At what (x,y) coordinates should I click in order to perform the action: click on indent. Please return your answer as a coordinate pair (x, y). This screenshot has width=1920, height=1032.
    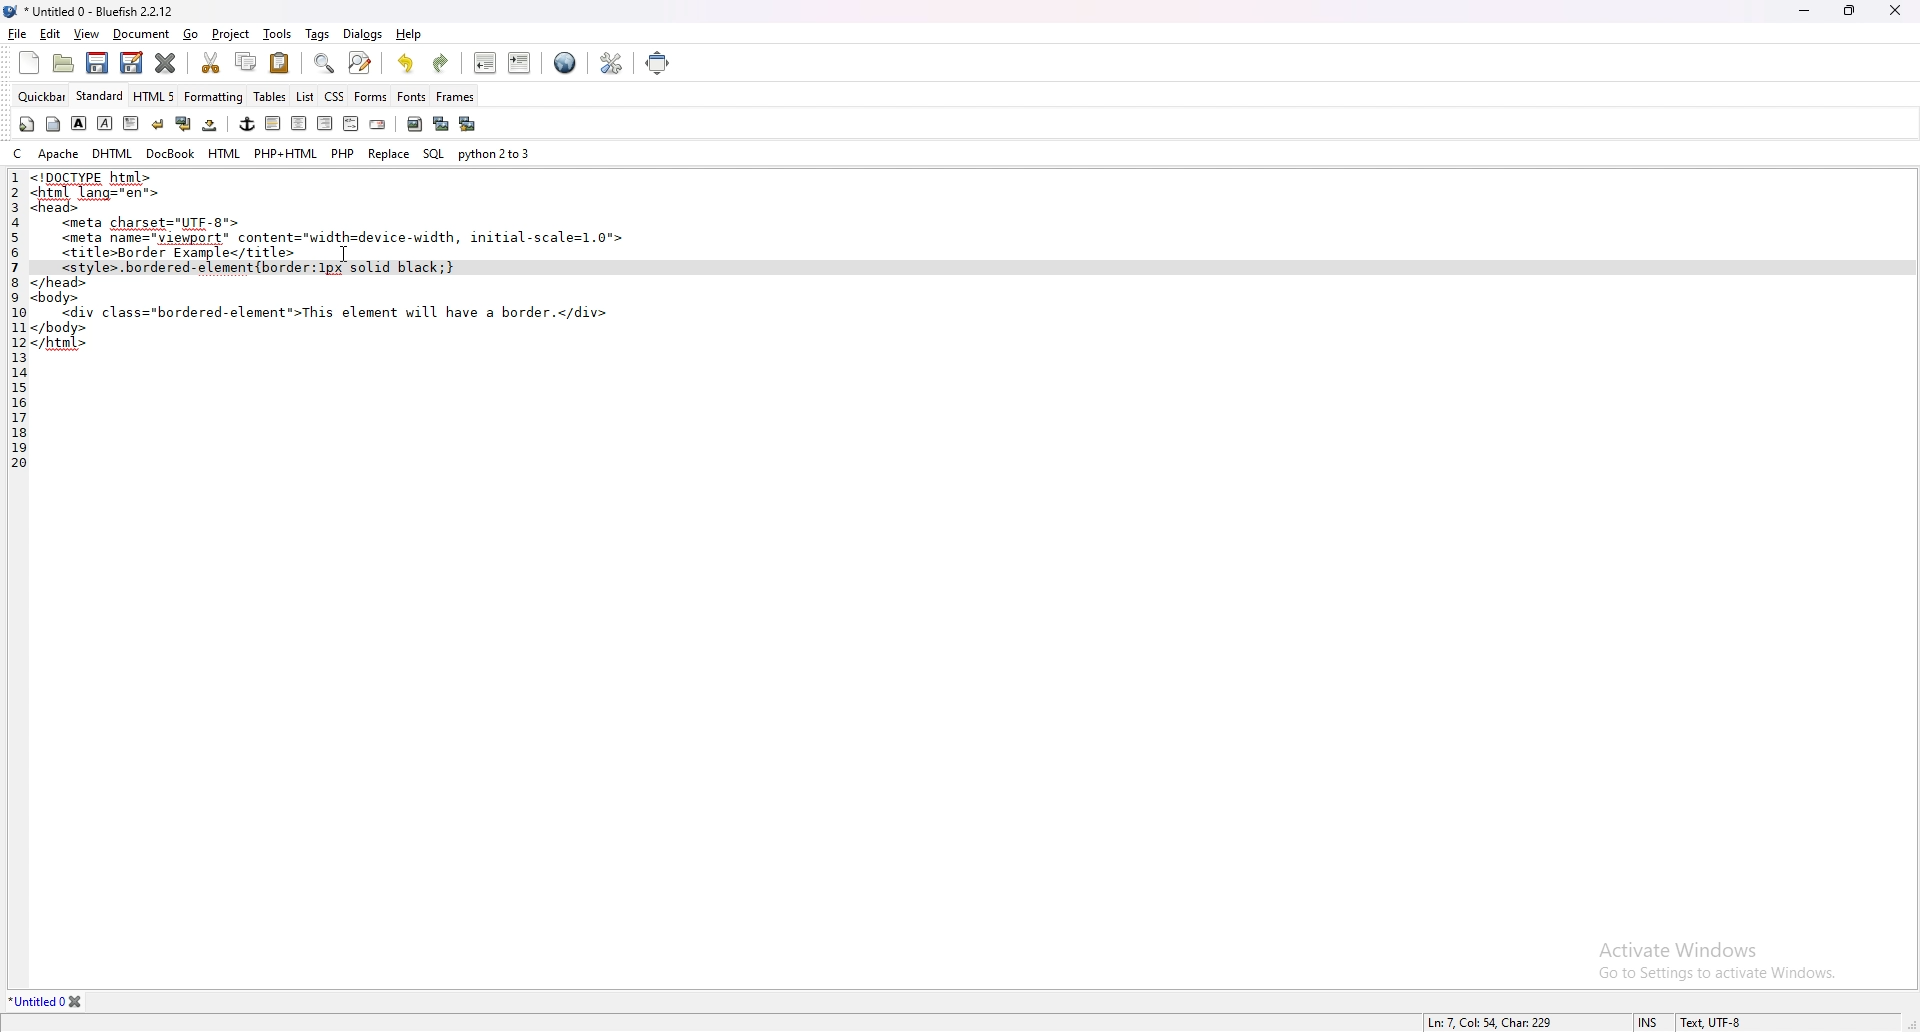
    Looking at the image, I should click on (521, 62).